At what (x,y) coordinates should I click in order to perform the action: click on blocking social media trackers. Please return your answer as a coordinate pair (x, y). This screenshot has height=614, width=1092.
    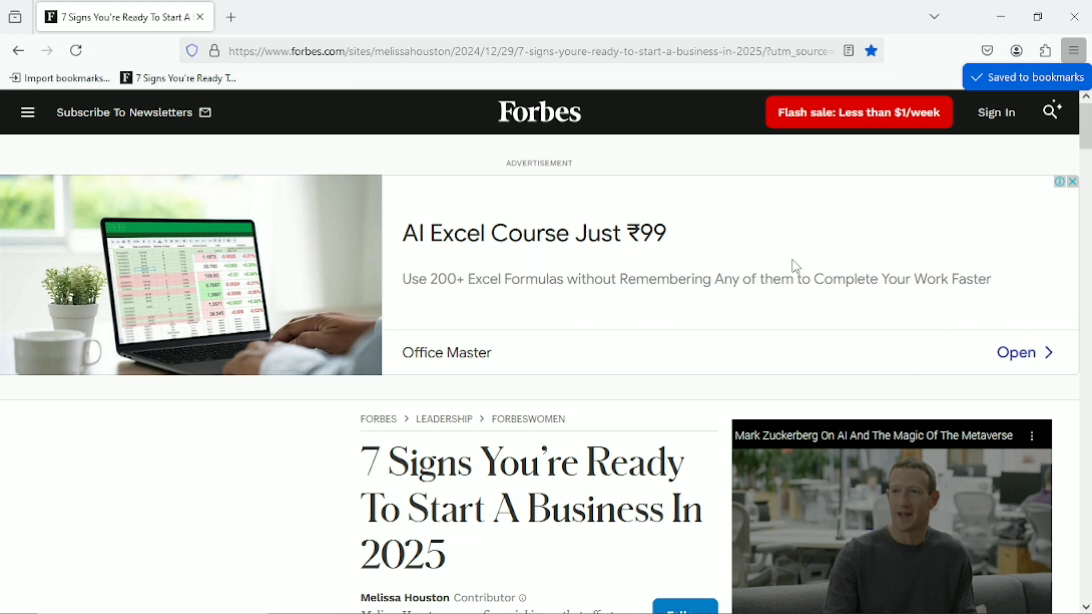
    Looking at the image, I should click on (191, 50).